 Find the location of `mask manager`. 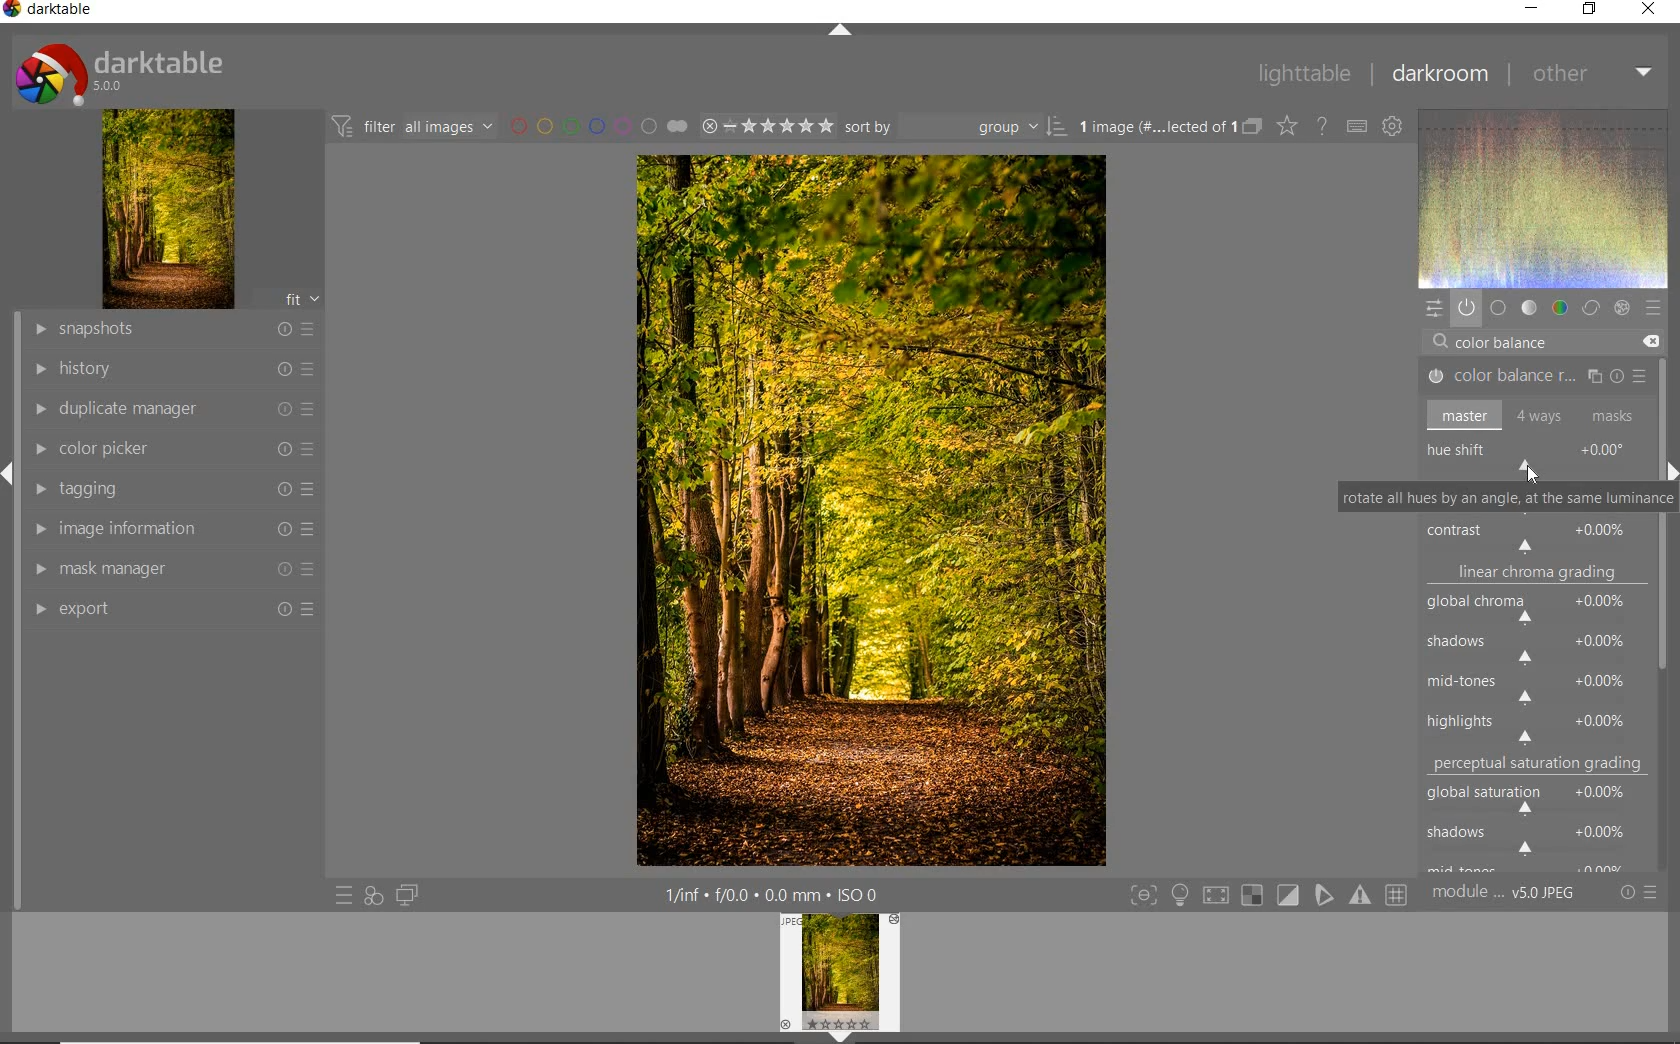

mask manager is located at coordinates (175, 569).